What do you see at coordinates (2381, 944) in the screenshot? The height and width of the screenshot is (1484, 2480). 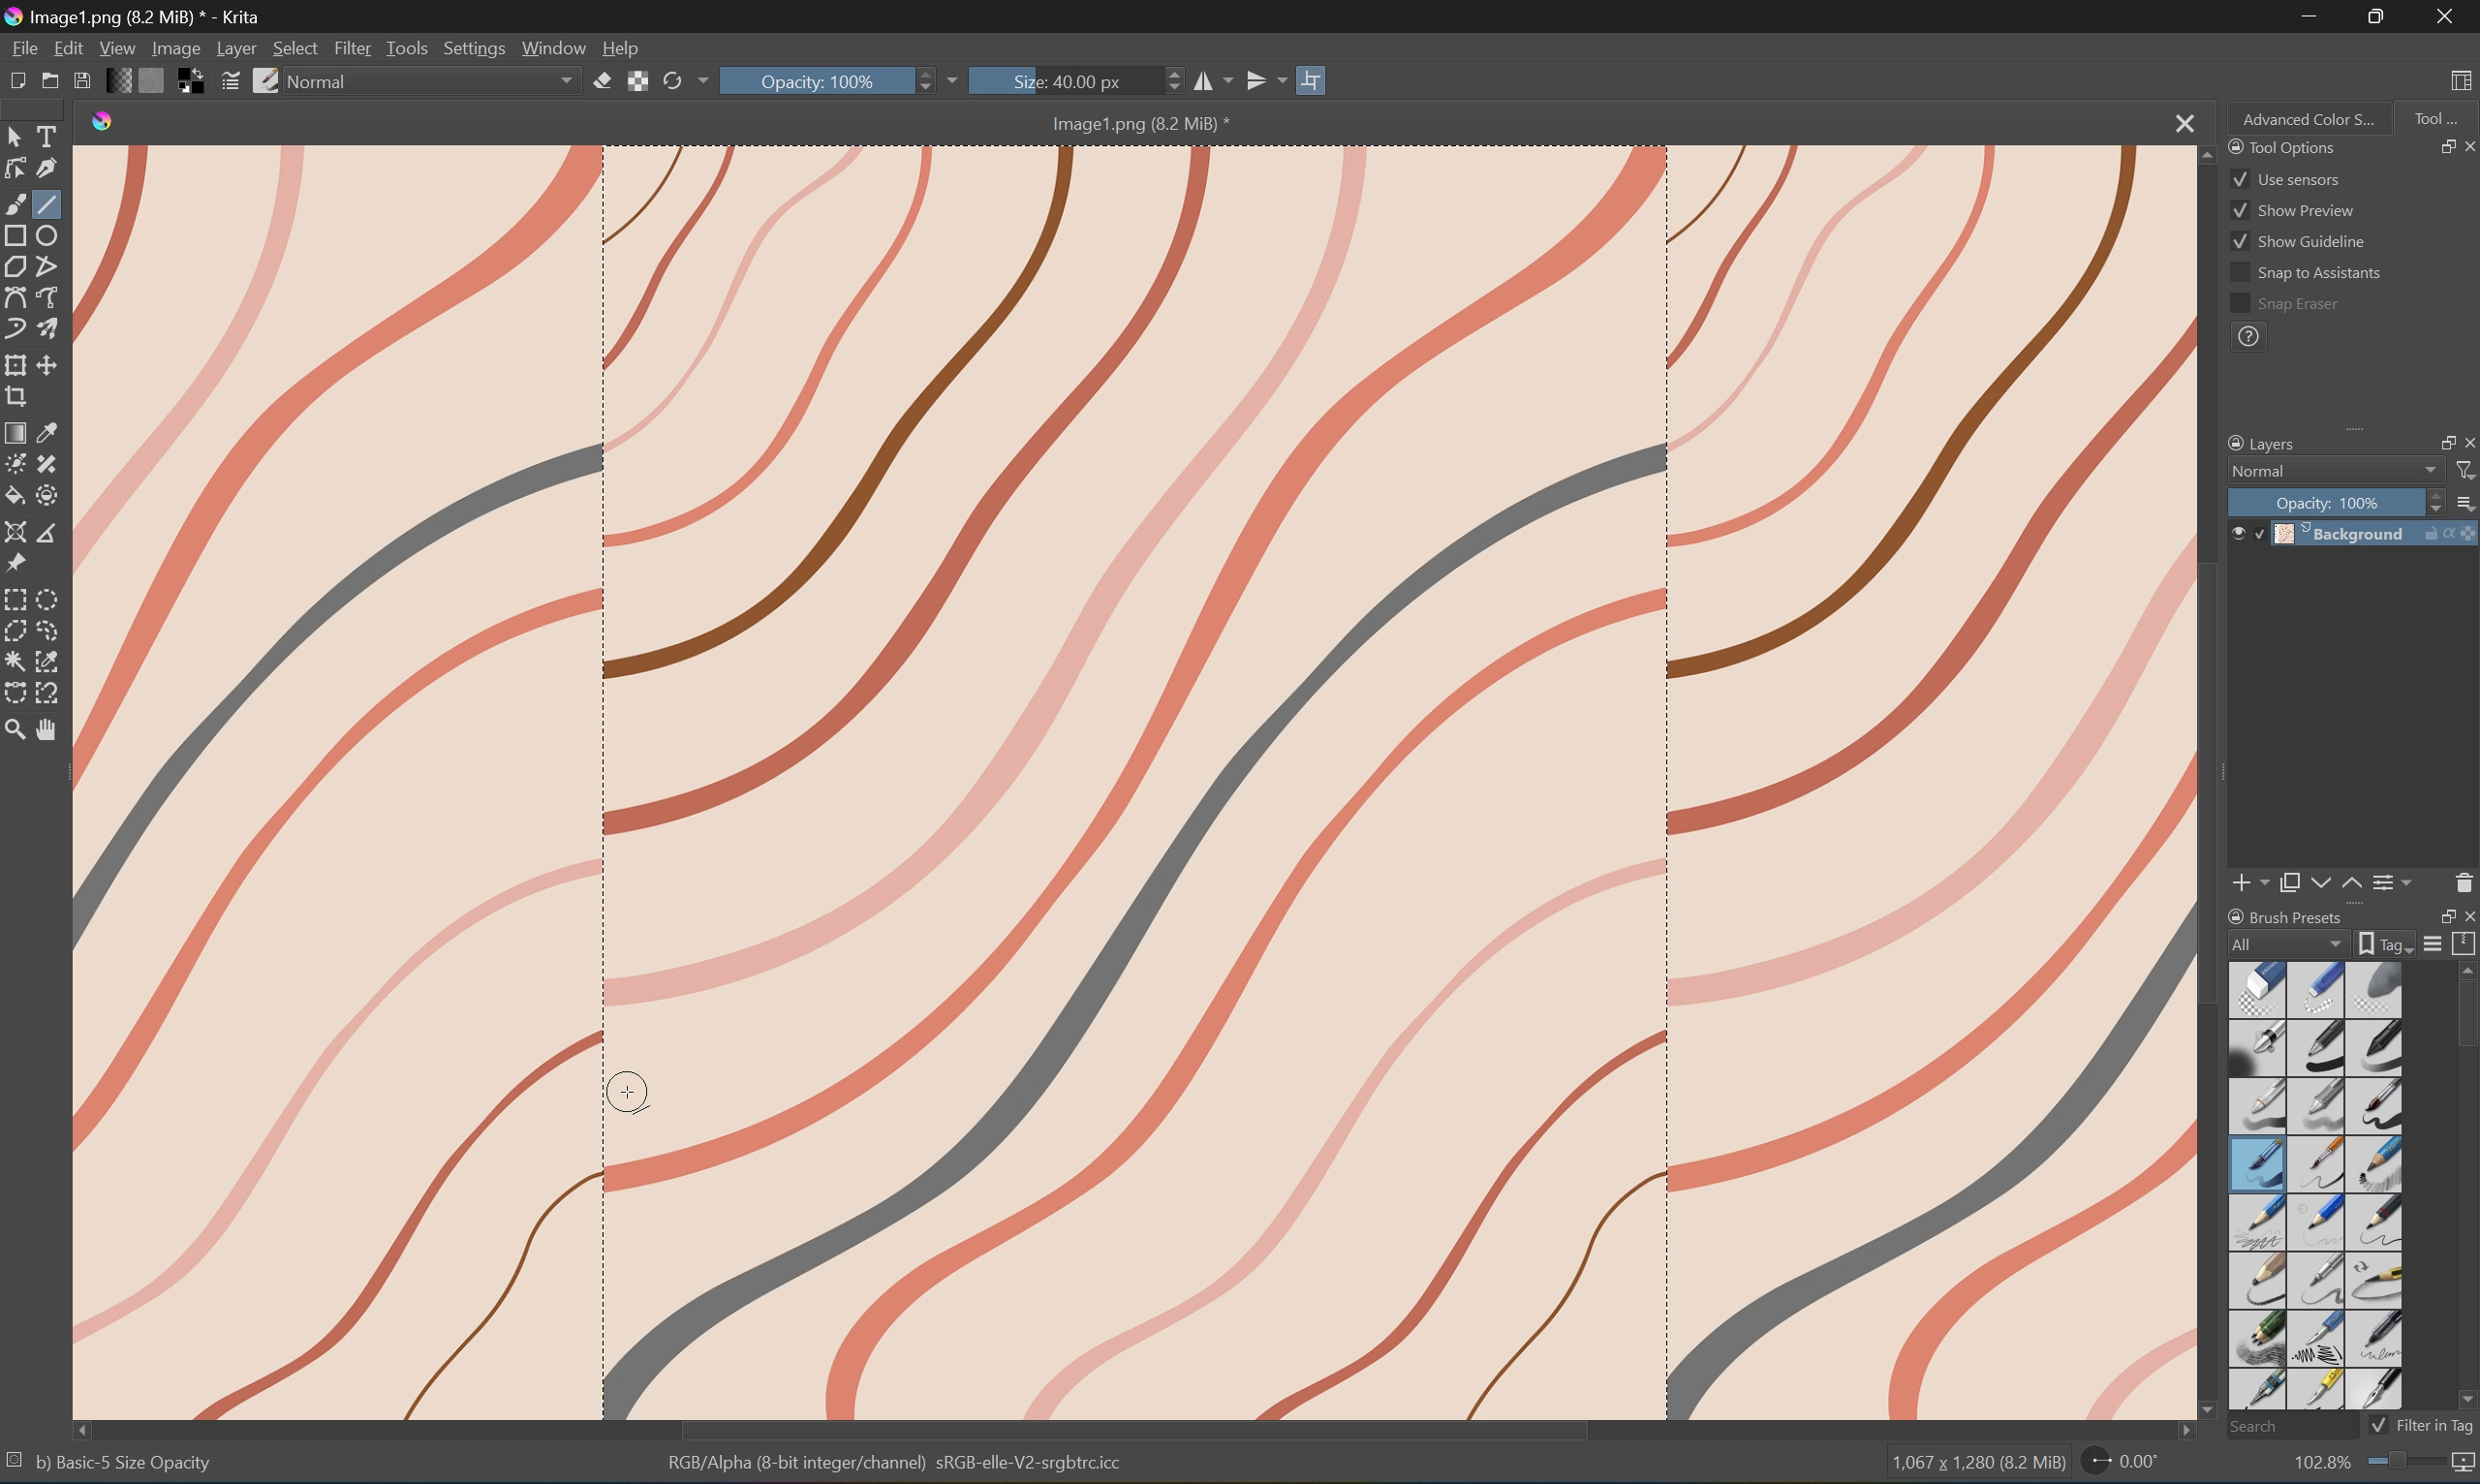 I see `Show the tag box options` at bounding box center [2381, 944].